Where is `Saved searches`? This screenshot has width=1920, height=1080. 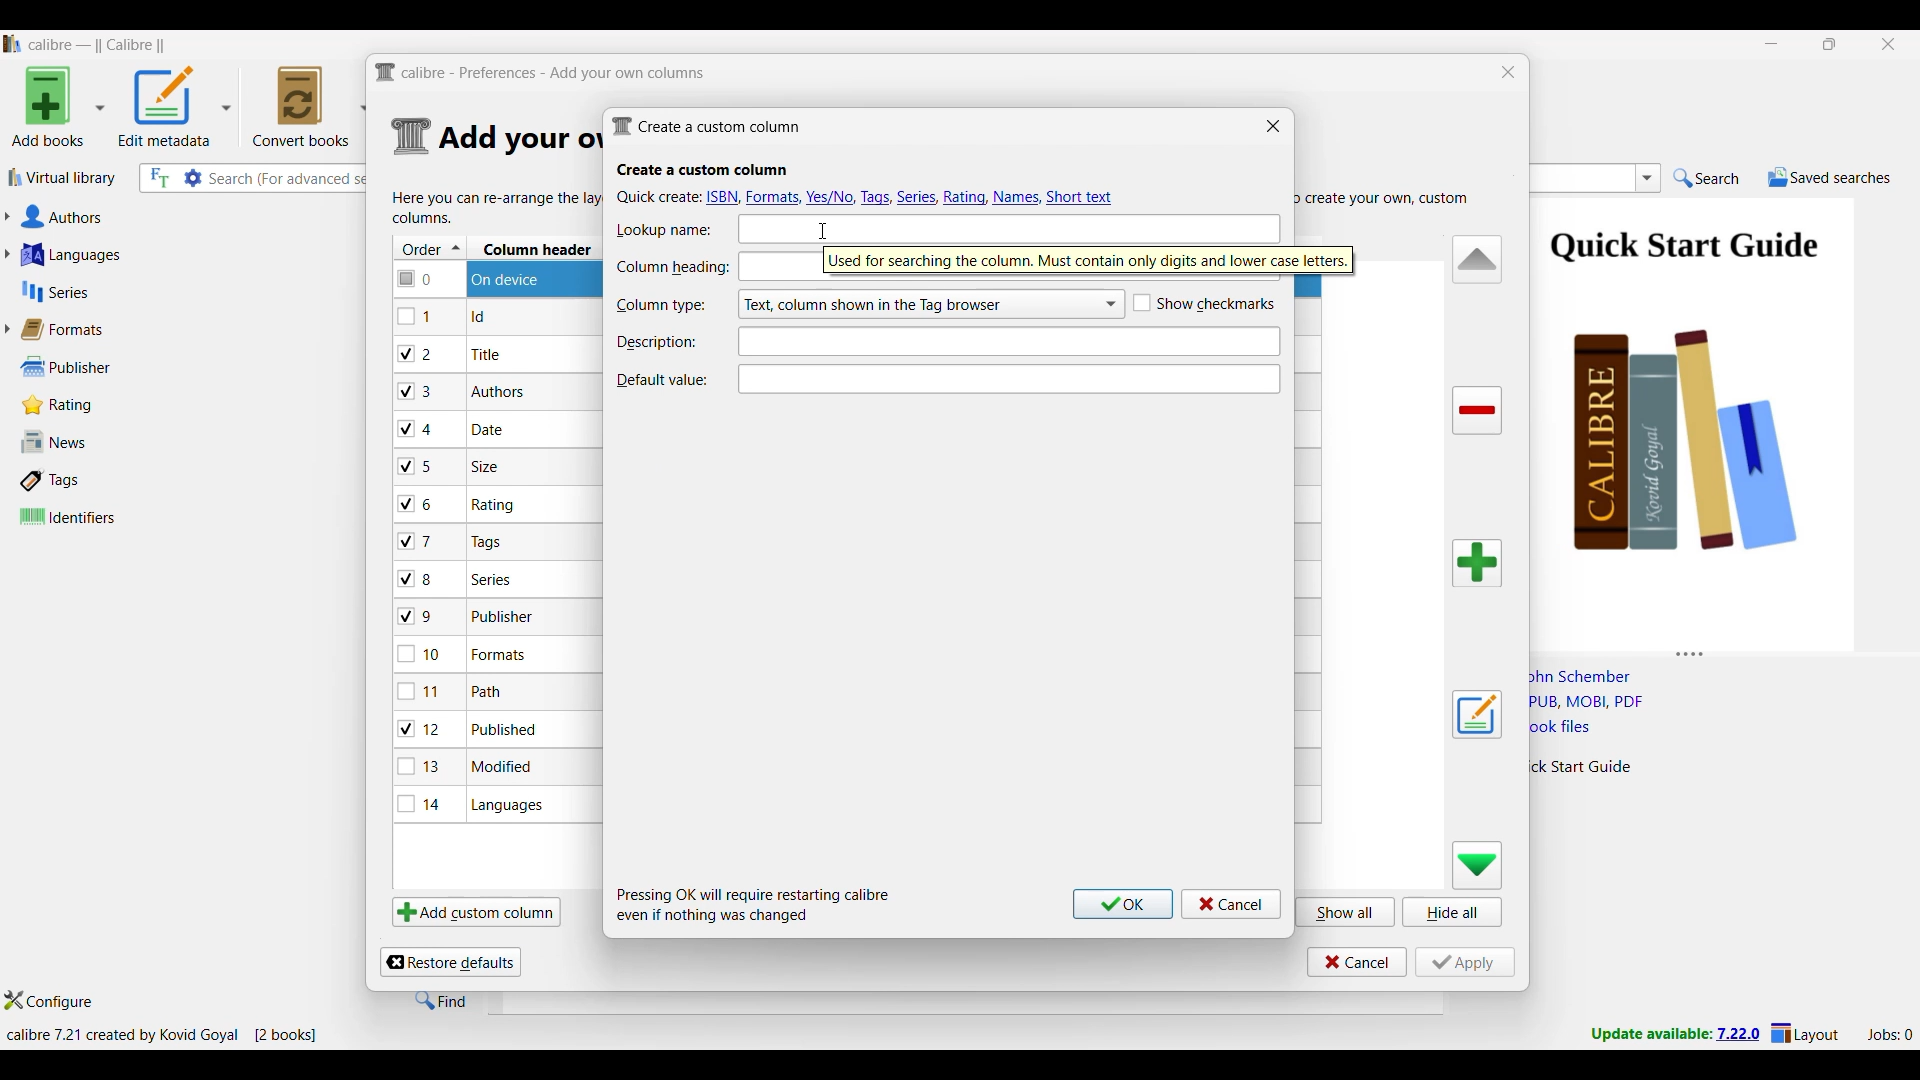
Saved searches is located at coordinates (1829, 177).